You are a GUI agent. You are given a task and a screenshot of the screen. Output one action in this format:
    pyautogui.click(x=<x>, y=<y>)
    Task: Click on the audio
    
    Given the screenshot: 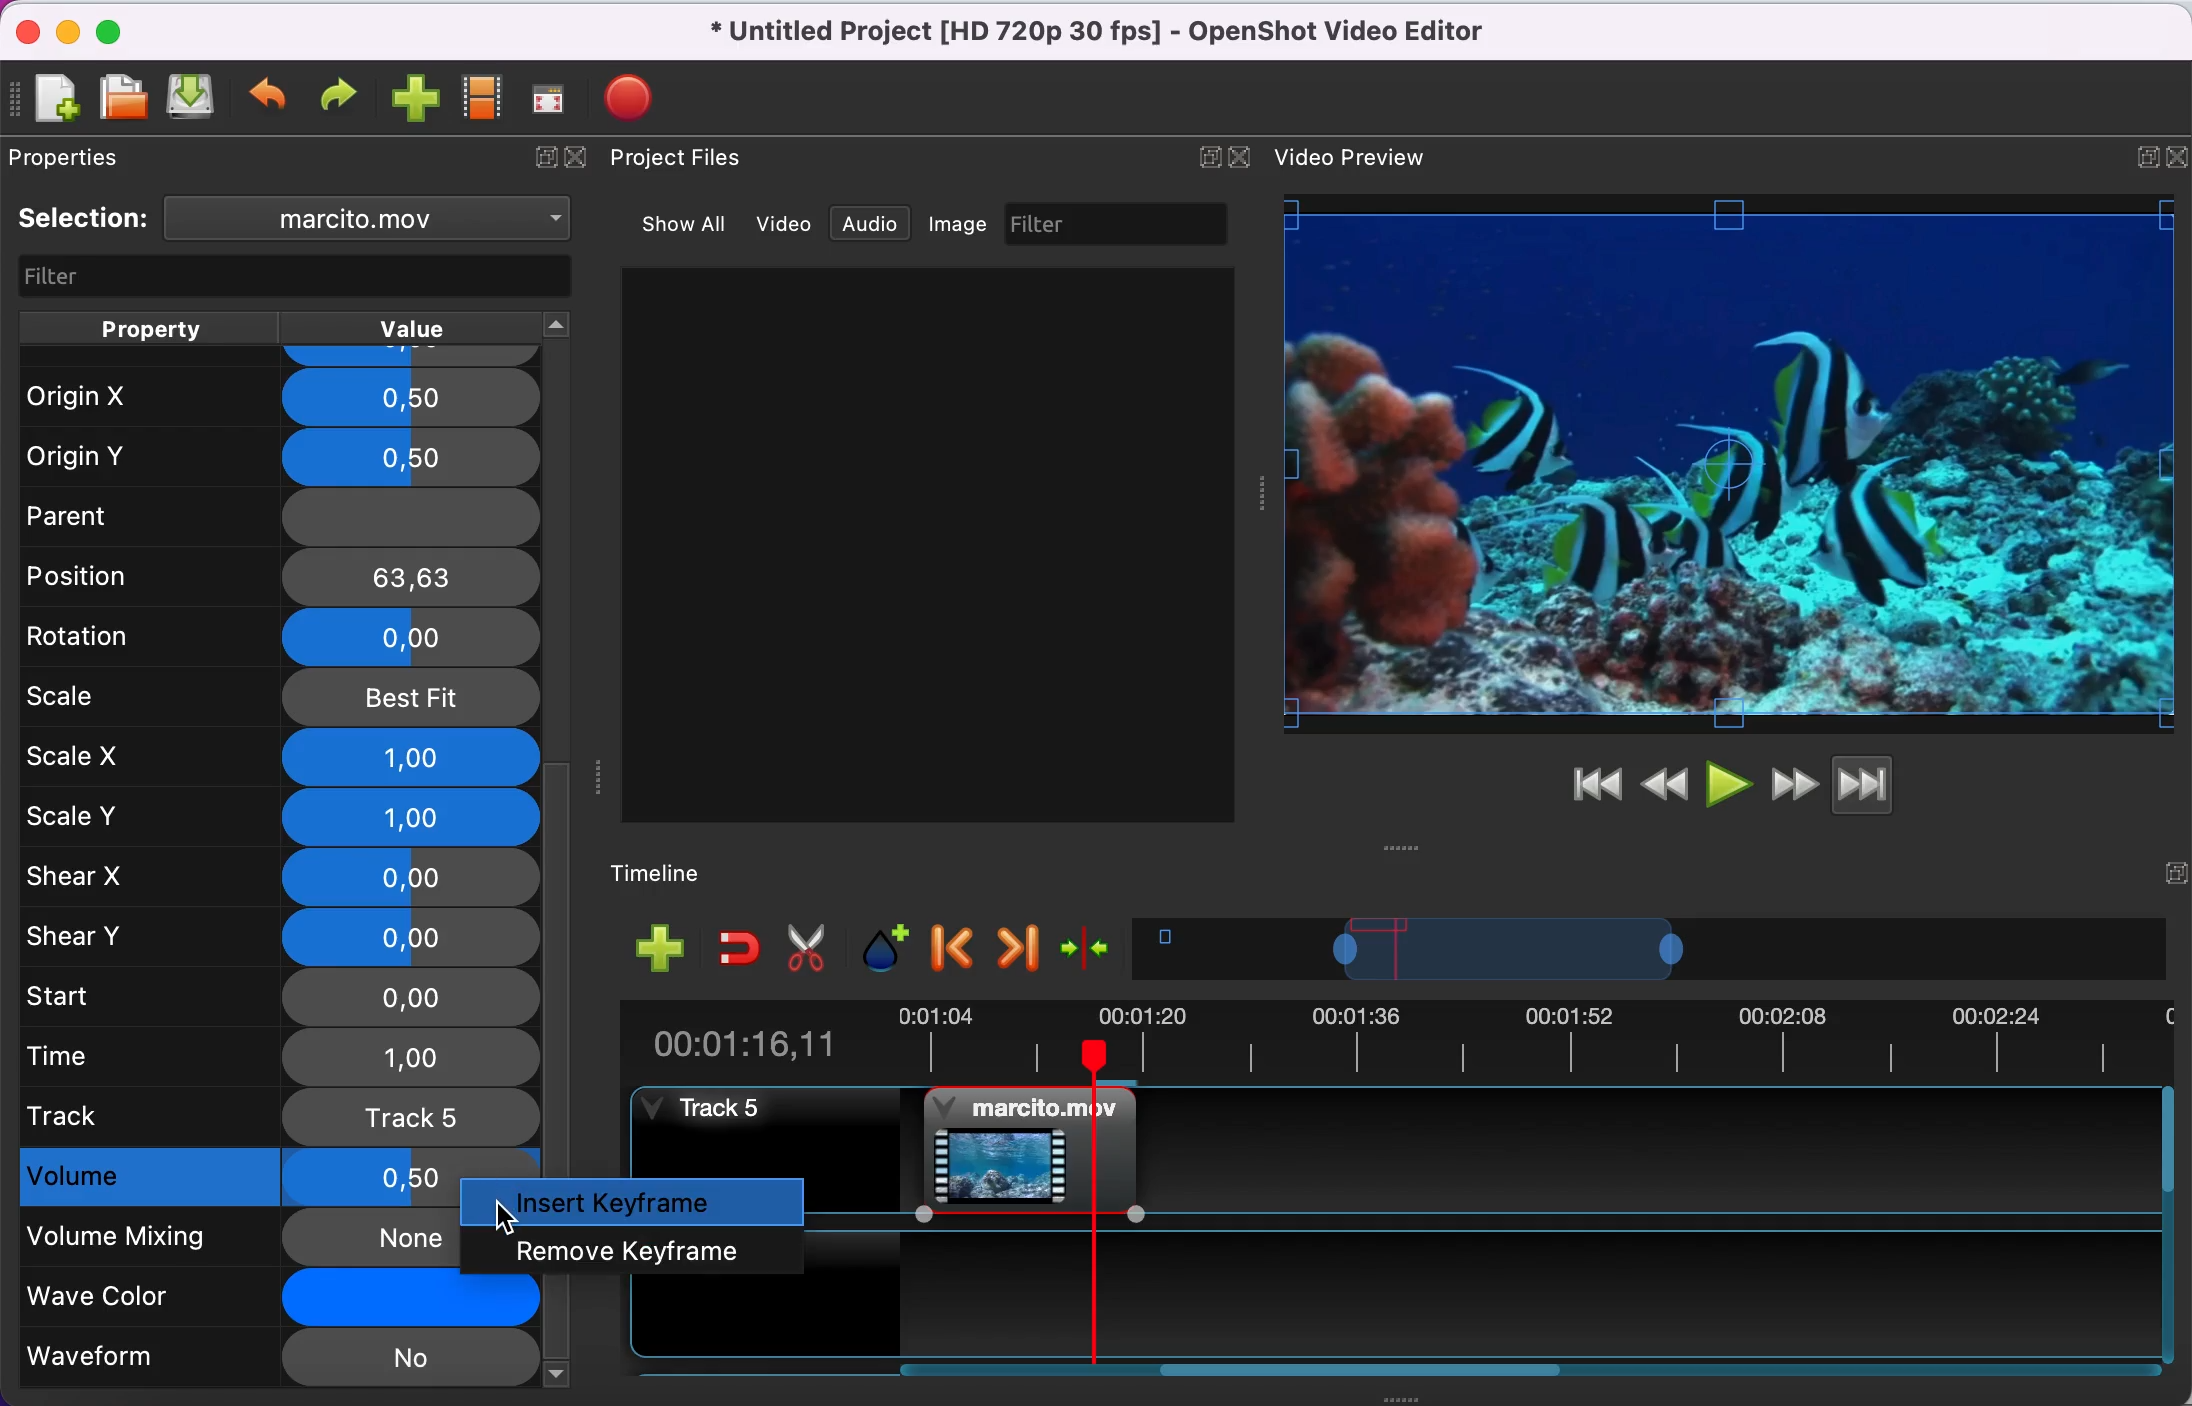 What is the action you would take?
    pyautogui.click(x=877, y=226)
    